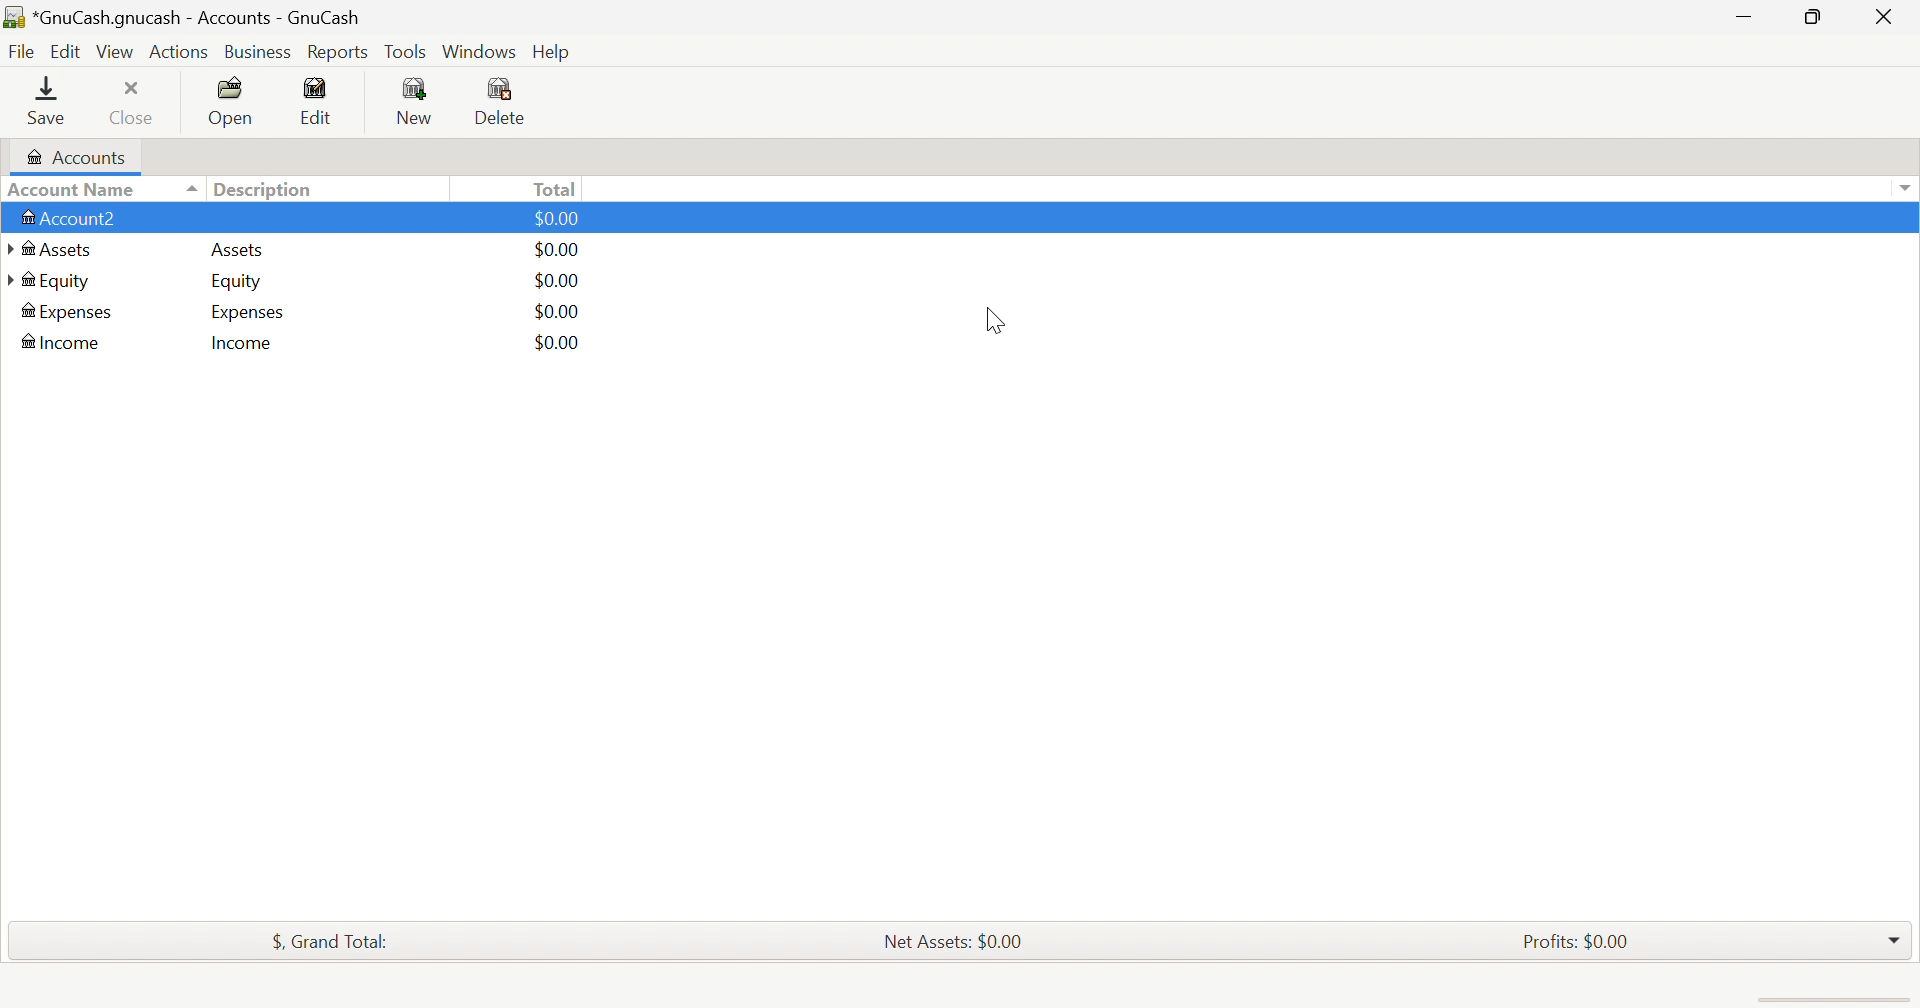 The image size is (1920, 1008). Describe the element at coordinates (959, 941) in the screenshot. I see `Net Assets: $0.00` at that location.